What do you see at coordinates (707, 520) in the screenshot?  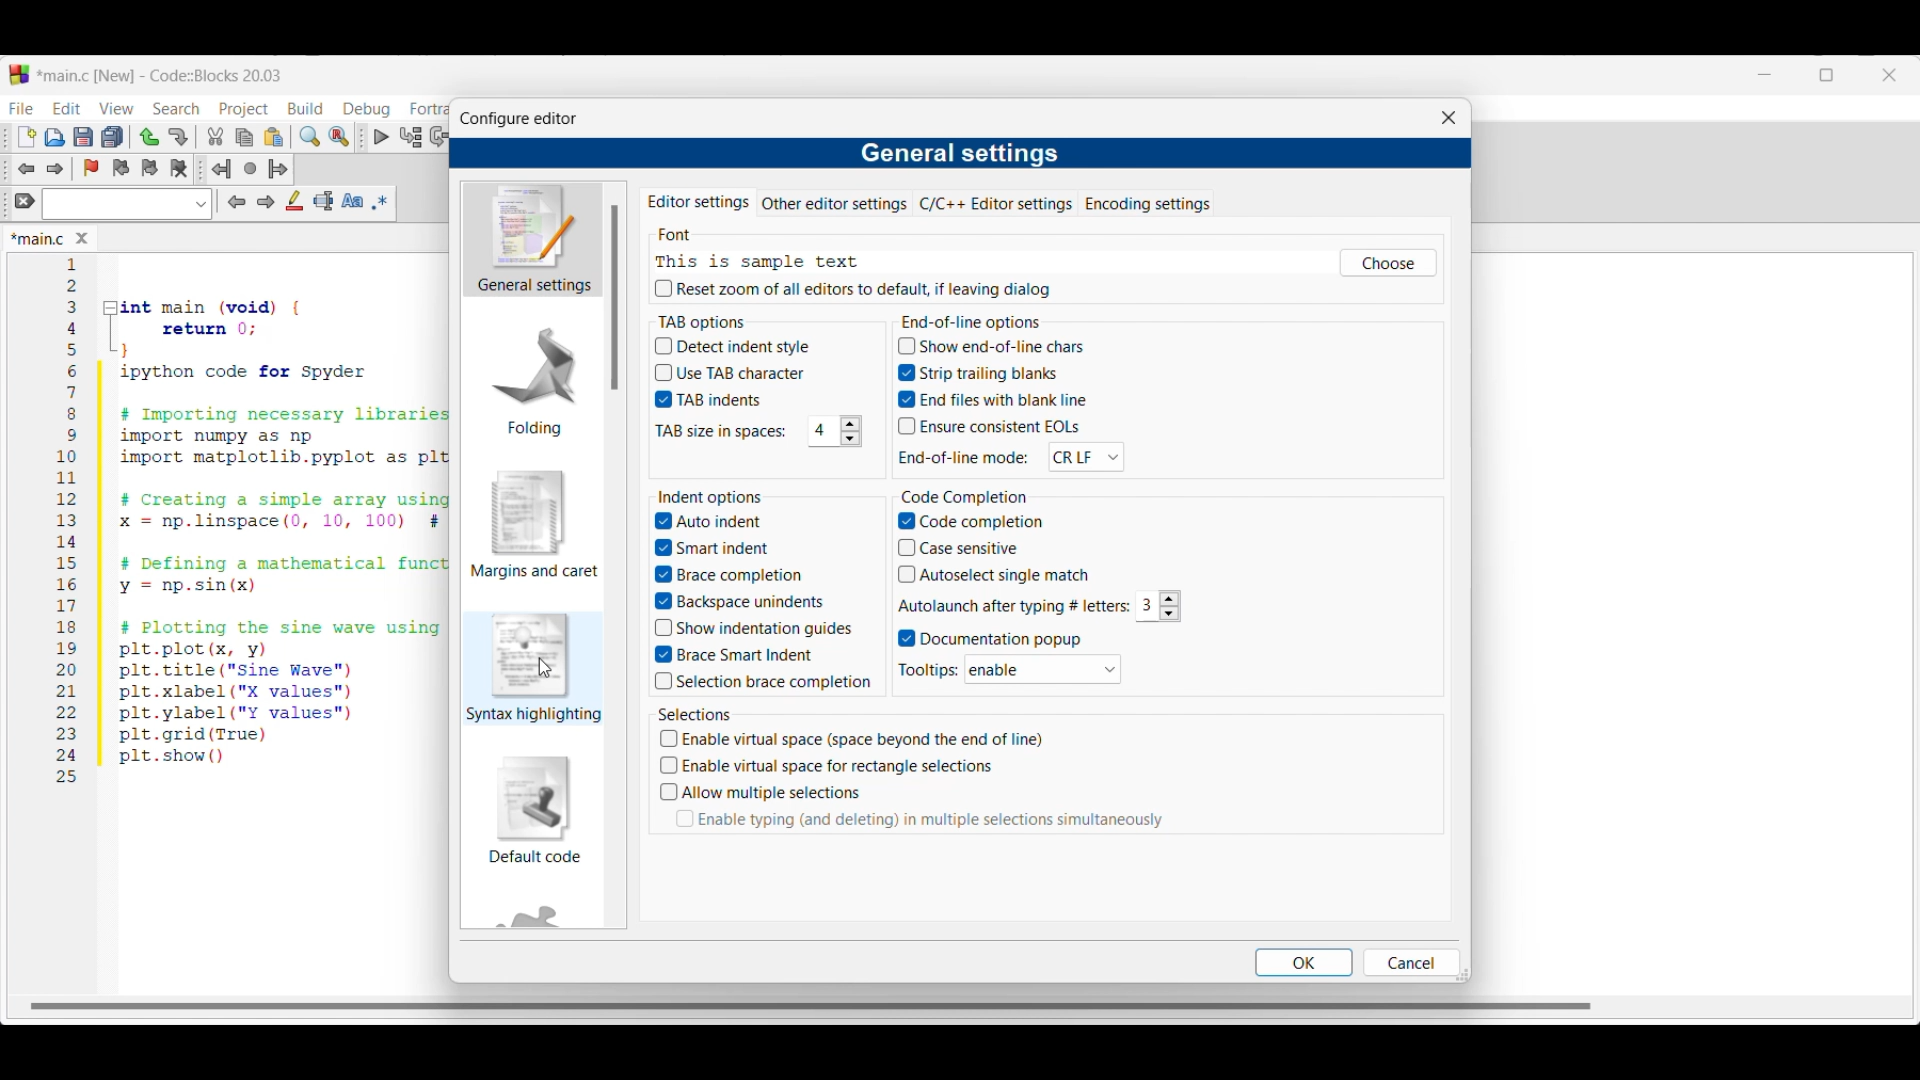 I see `Auto indent` at bounding box center [707, 520].